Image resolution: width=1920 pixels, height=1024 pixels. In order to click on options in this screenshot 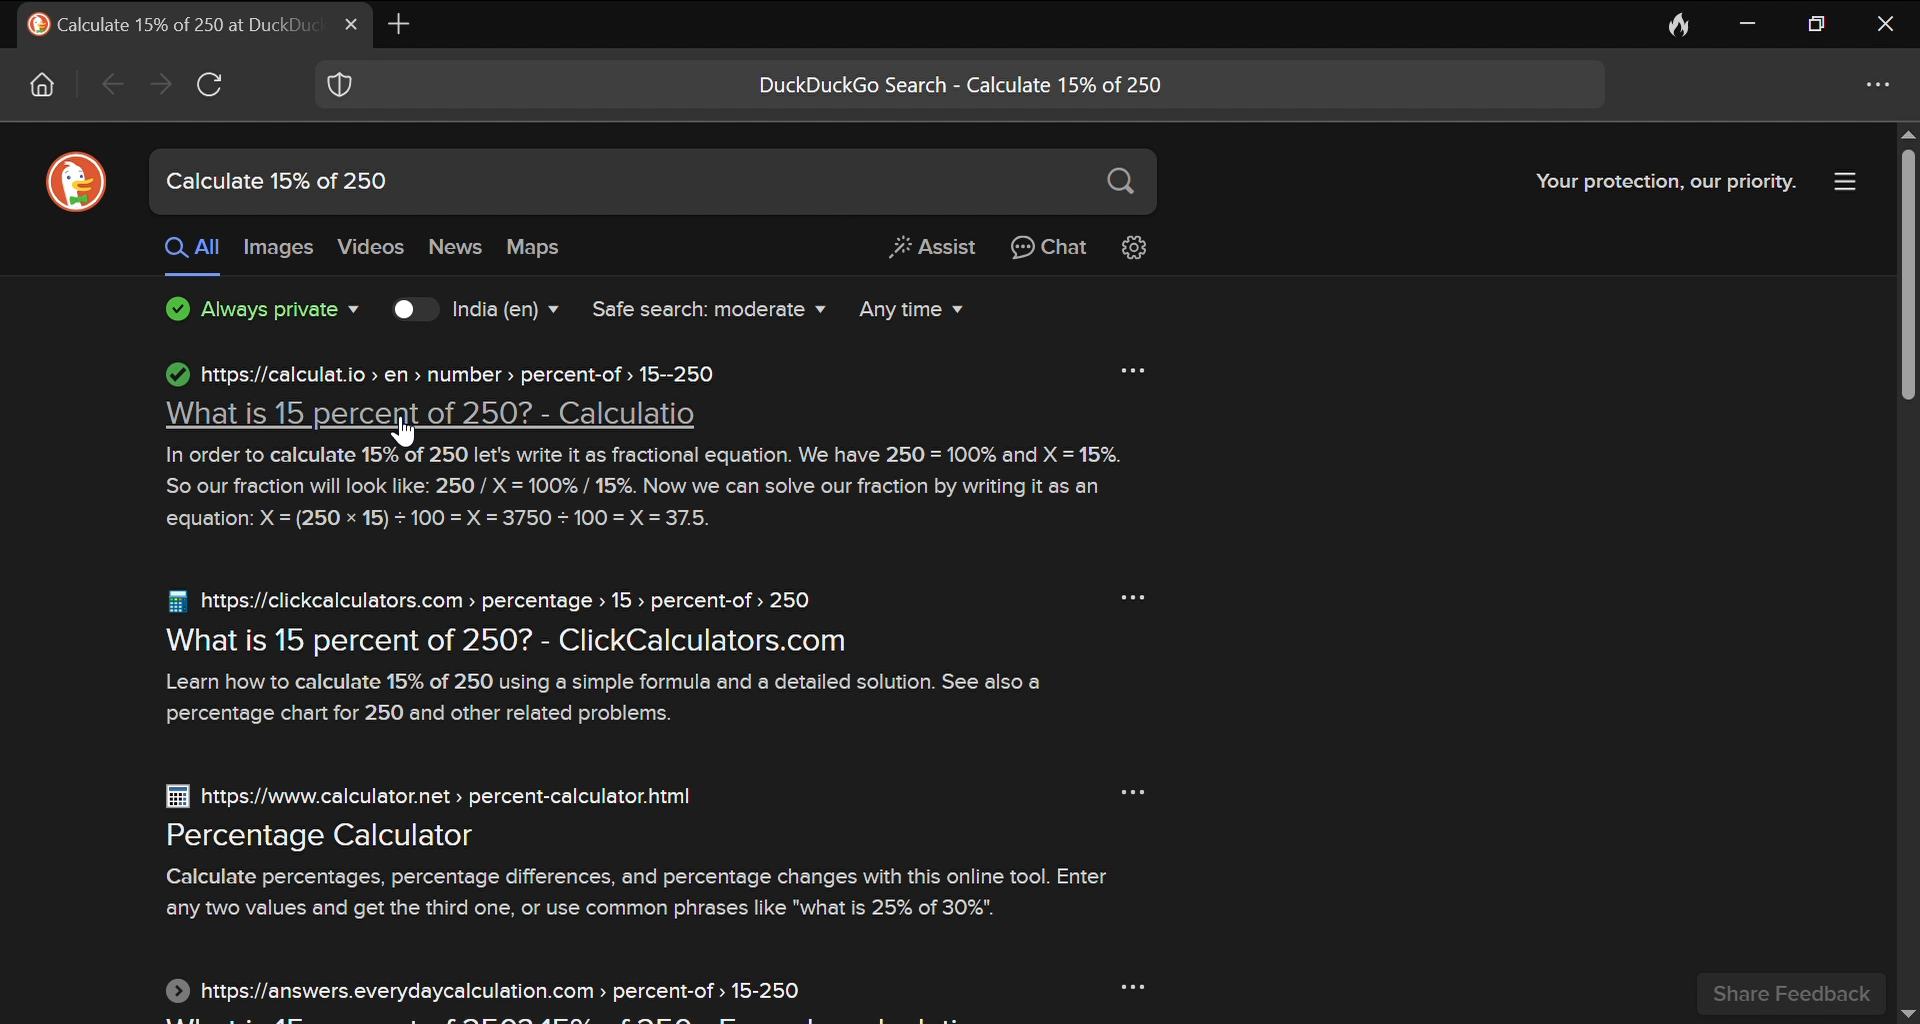, I will do `click(1129, 367)`.